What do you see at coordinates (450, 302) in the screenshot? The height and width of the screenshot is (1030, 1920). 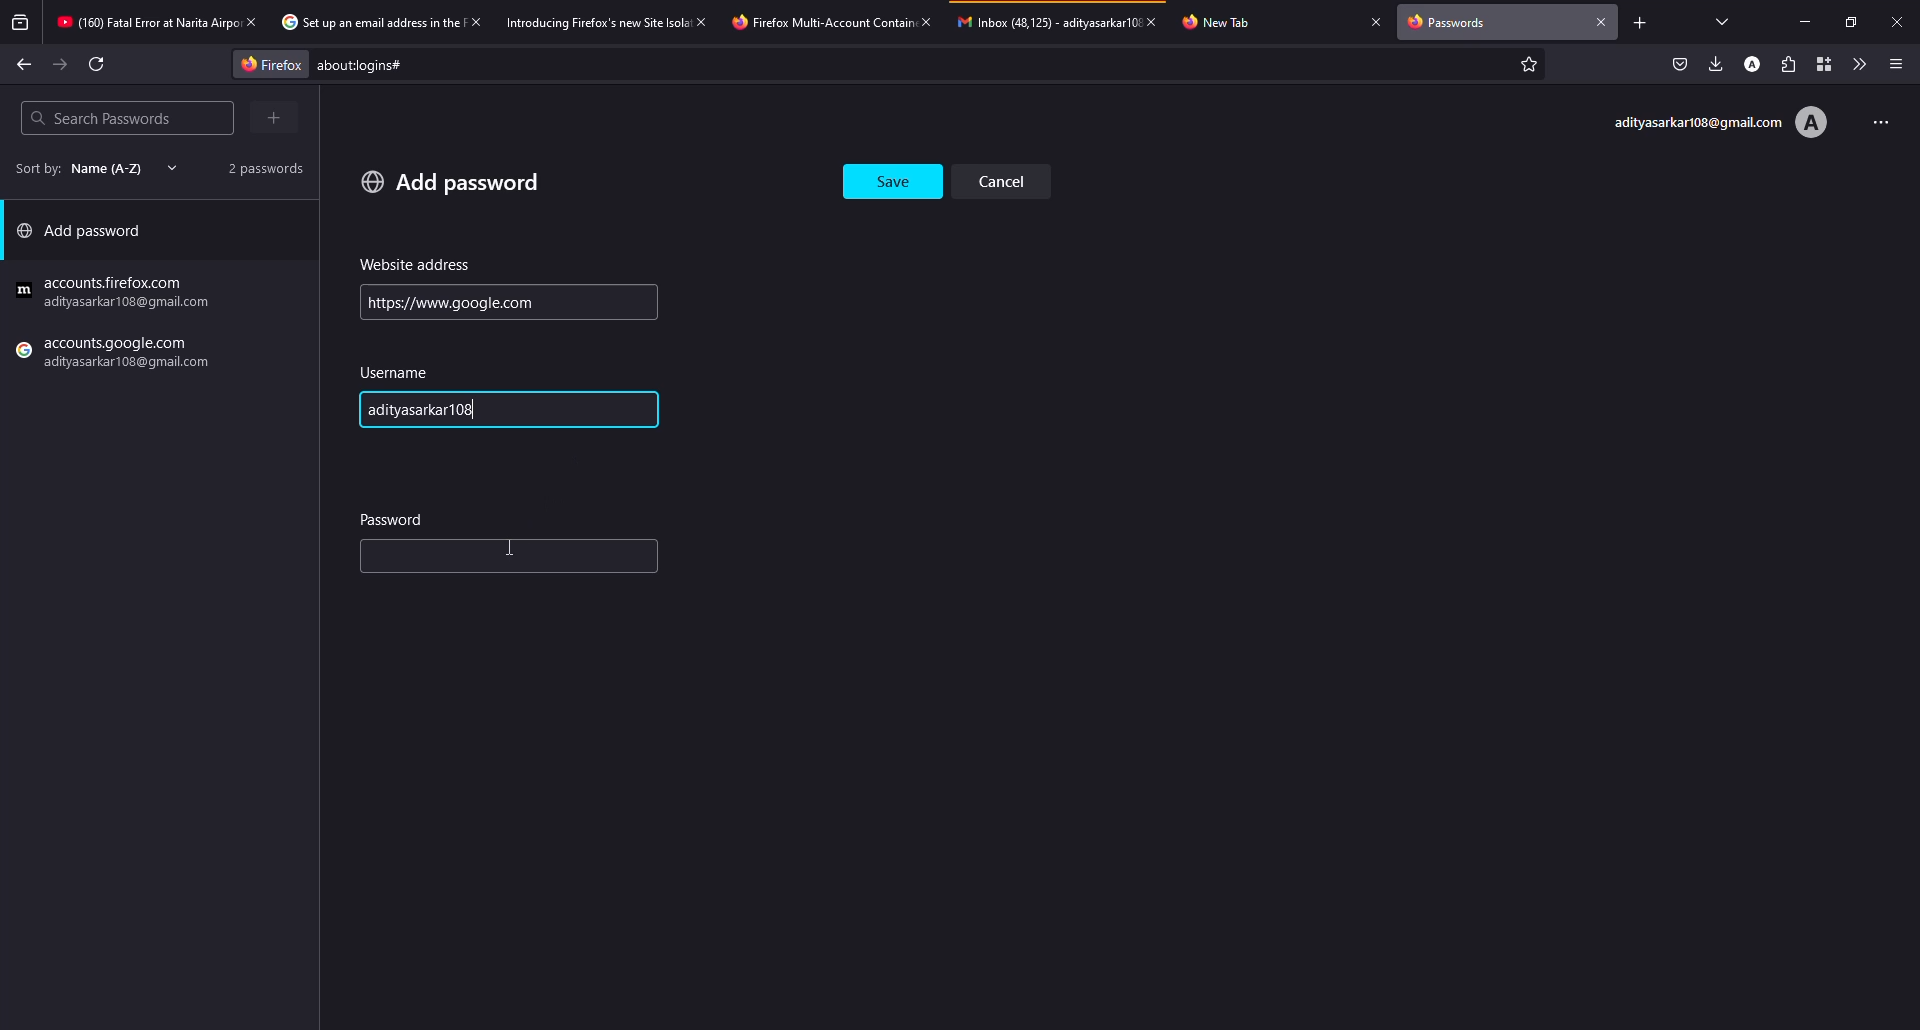 I see `www.google.com` at bounding box center [450, 302].